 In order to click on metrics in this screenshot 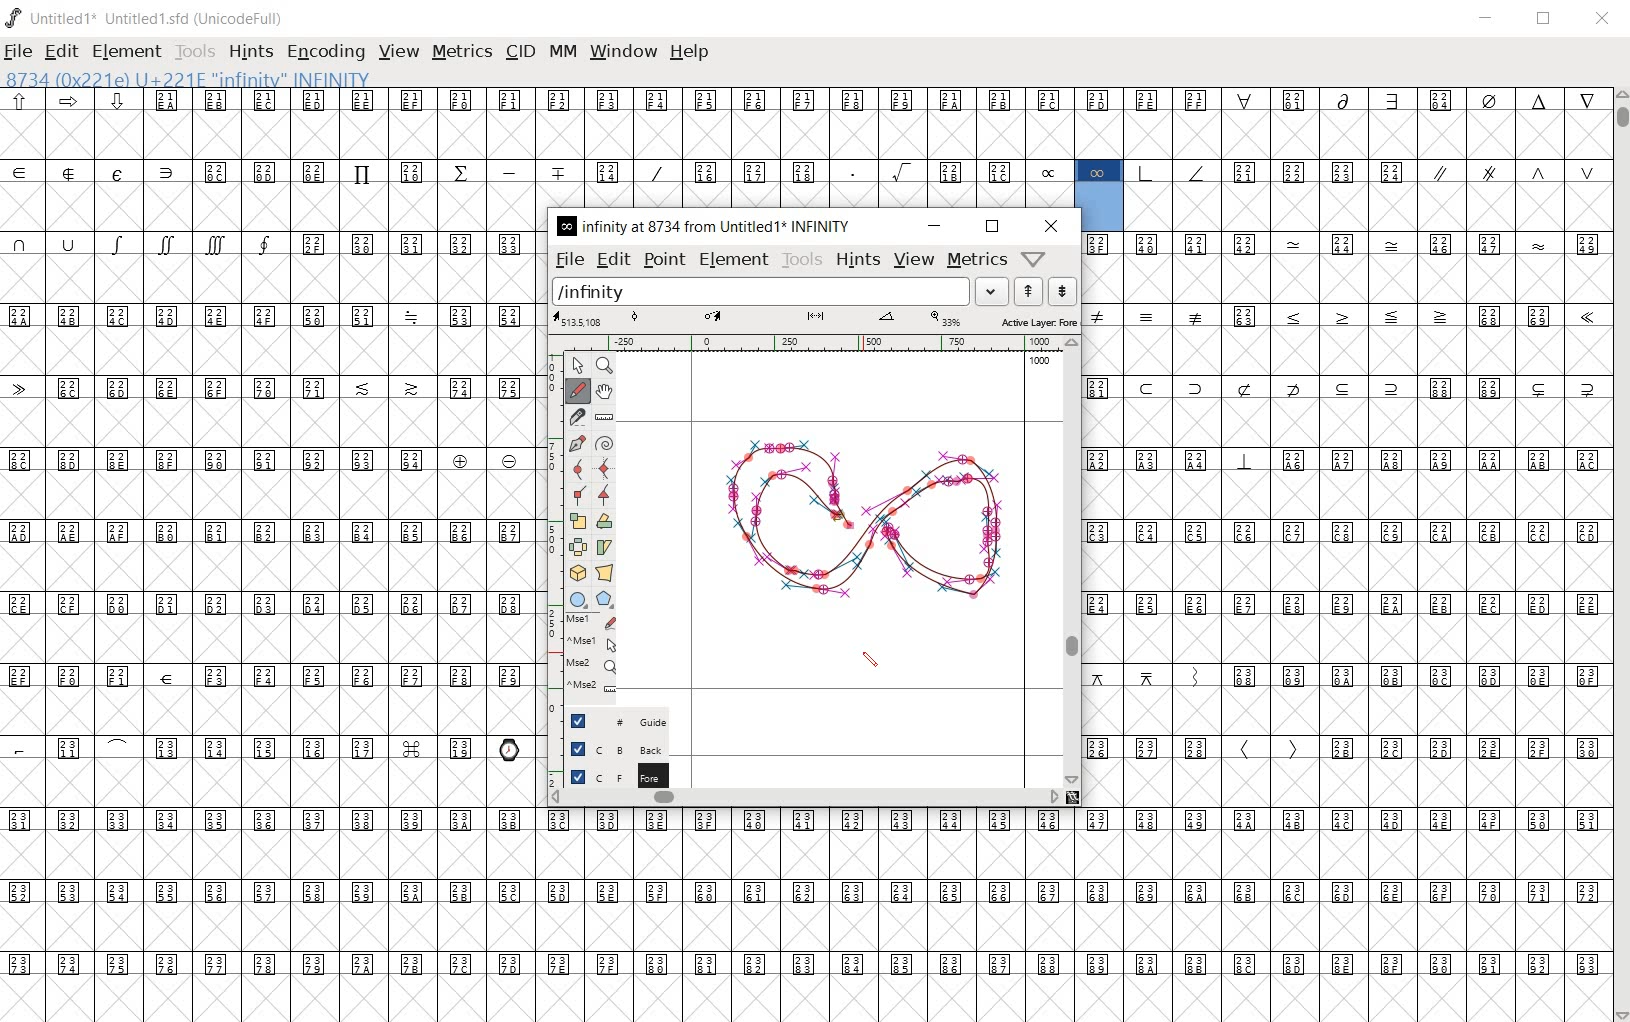, I will do `click(464, 51)`.